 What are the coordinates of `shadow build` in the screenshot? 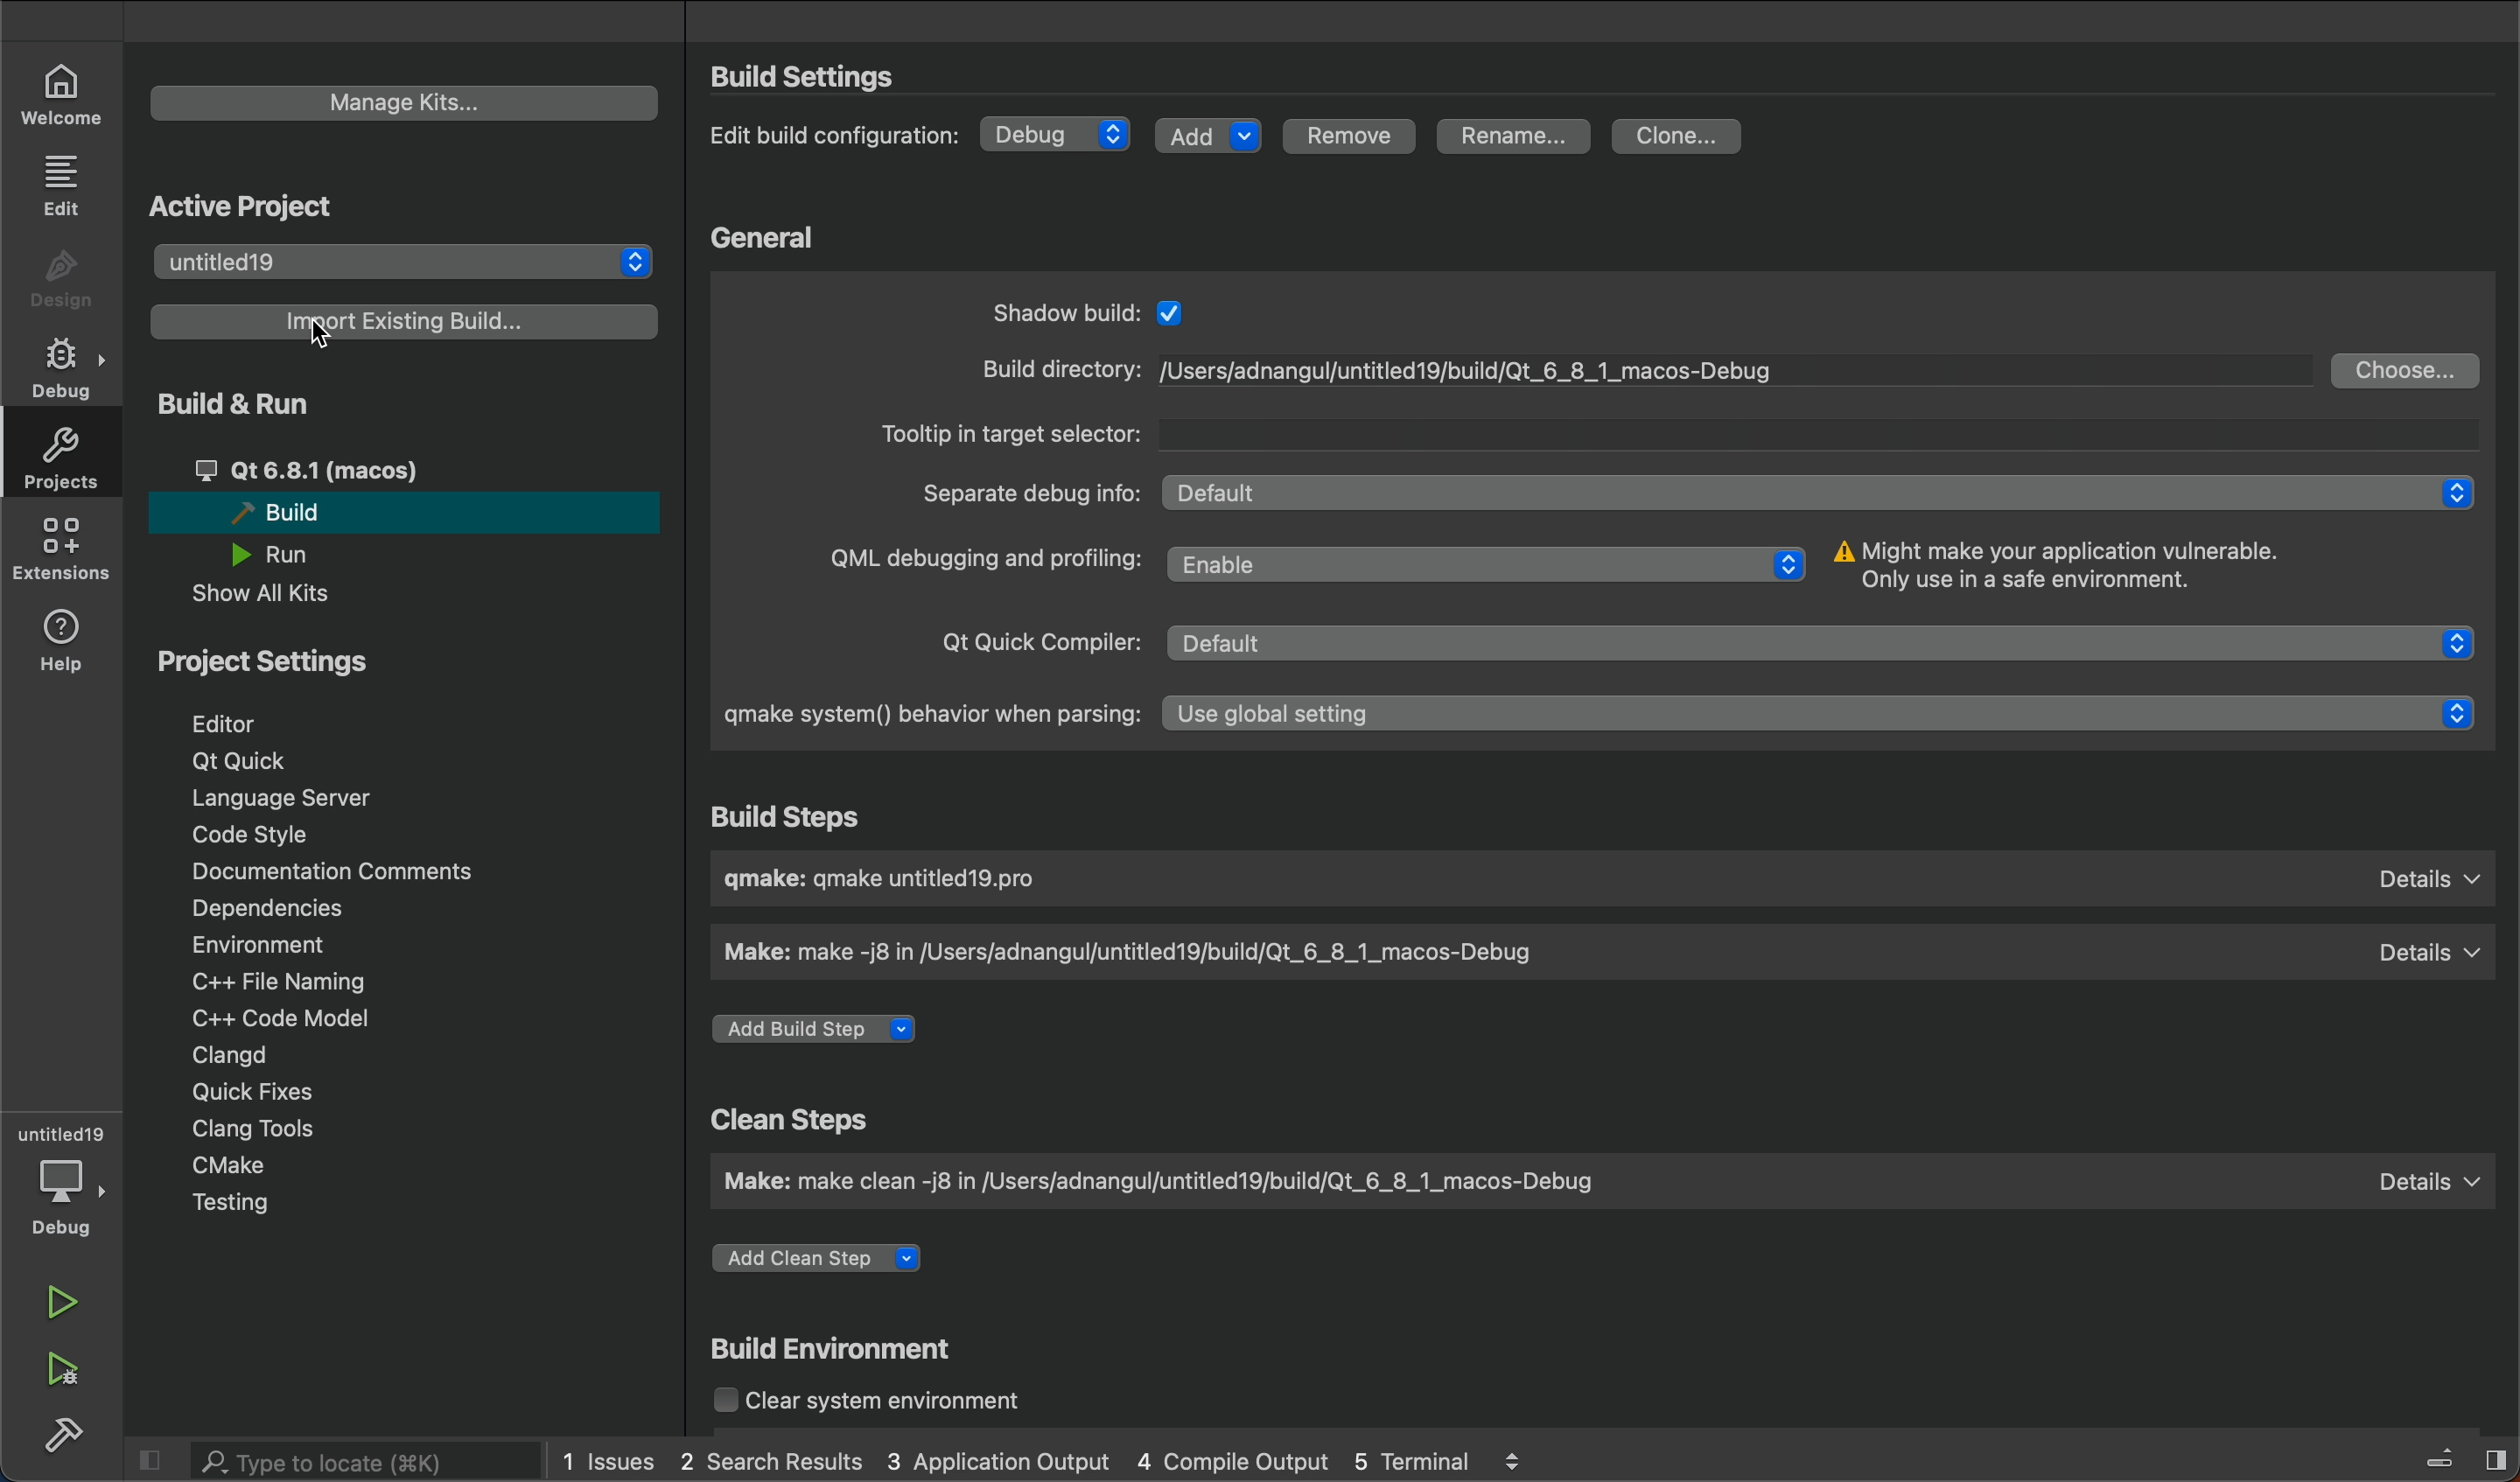 It's located at (1106, 312).